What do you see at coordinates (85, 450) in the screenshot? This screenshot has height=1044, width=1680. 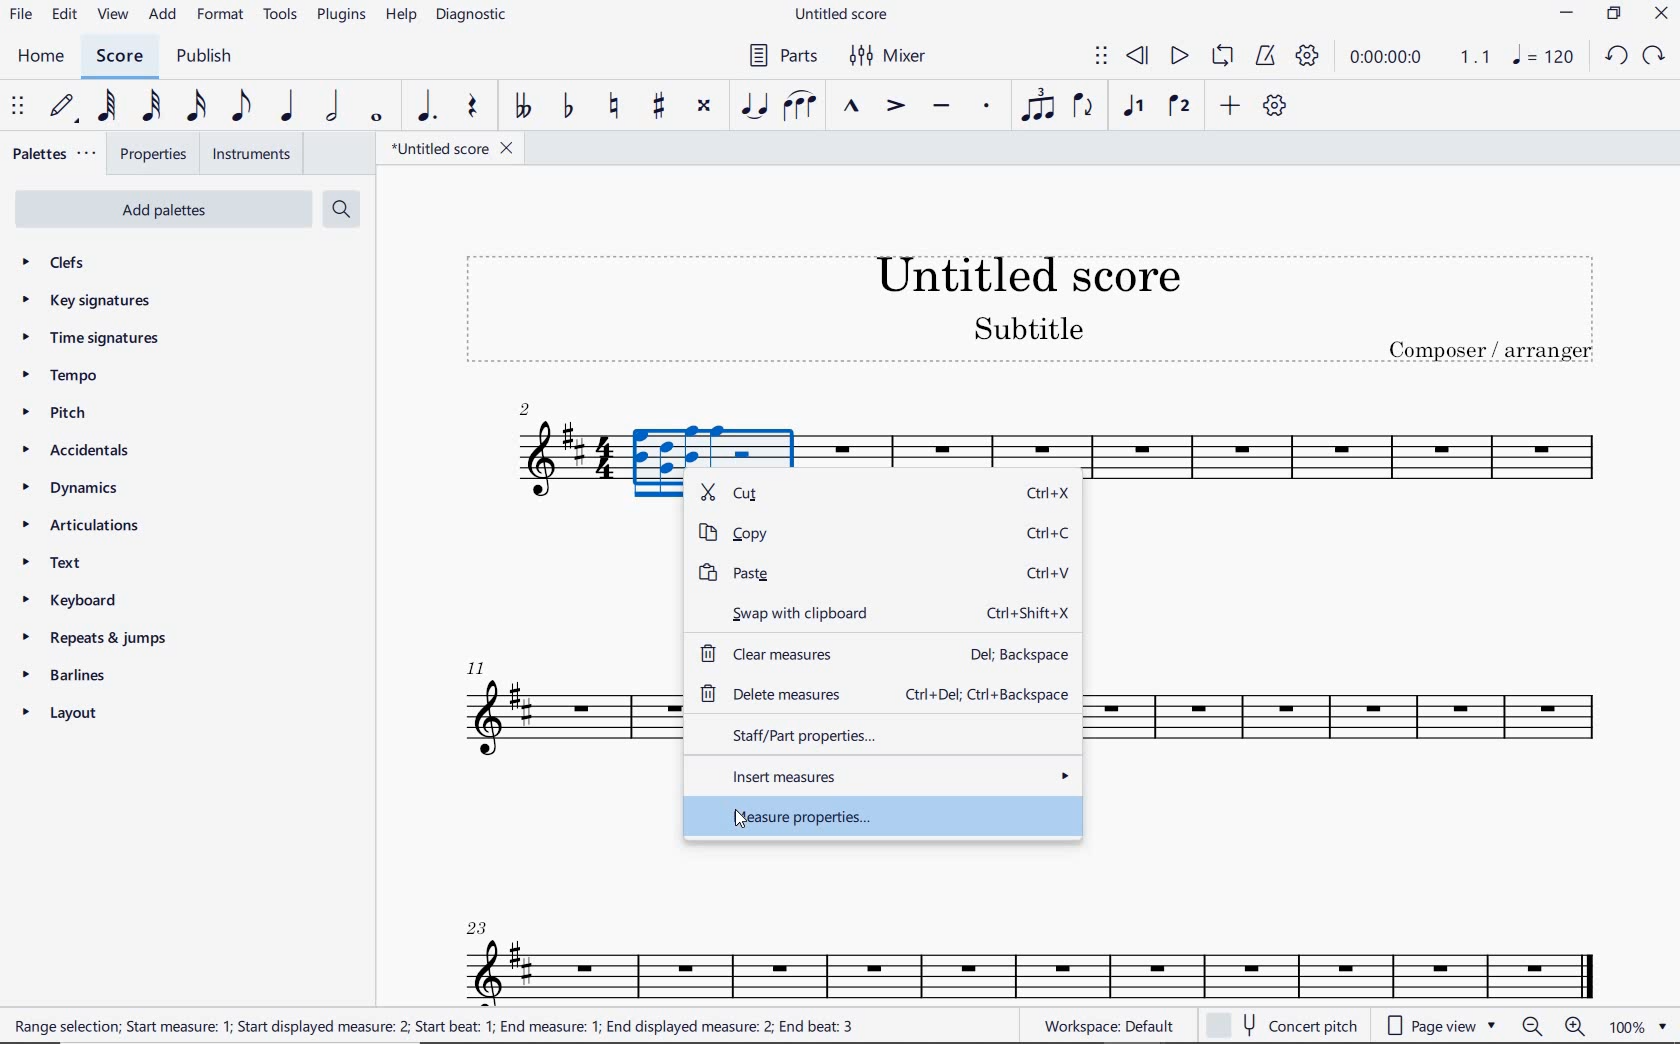 I see `ACCIDENTALS` at bounding box center [85, 450].